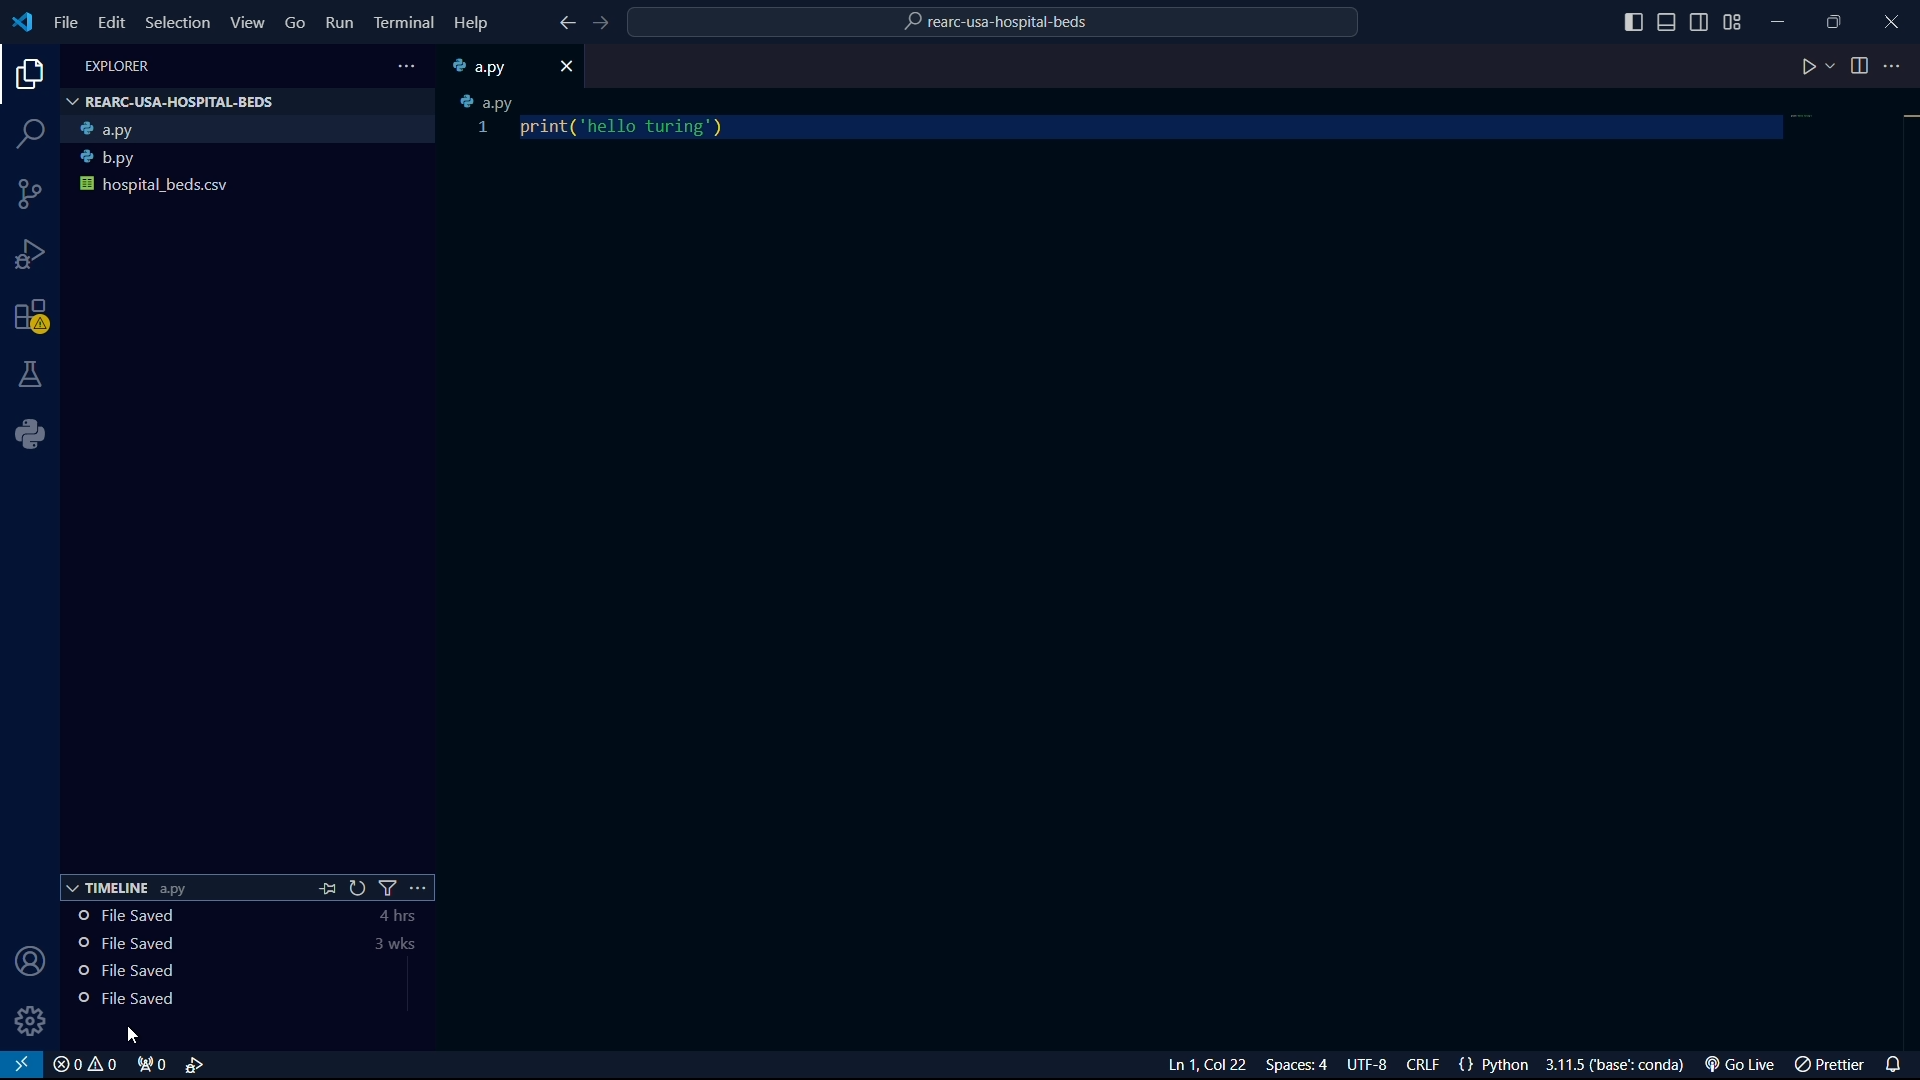  Describe the element at coordinates (215, 918) in the screenshot. I see `timeline` at that location.